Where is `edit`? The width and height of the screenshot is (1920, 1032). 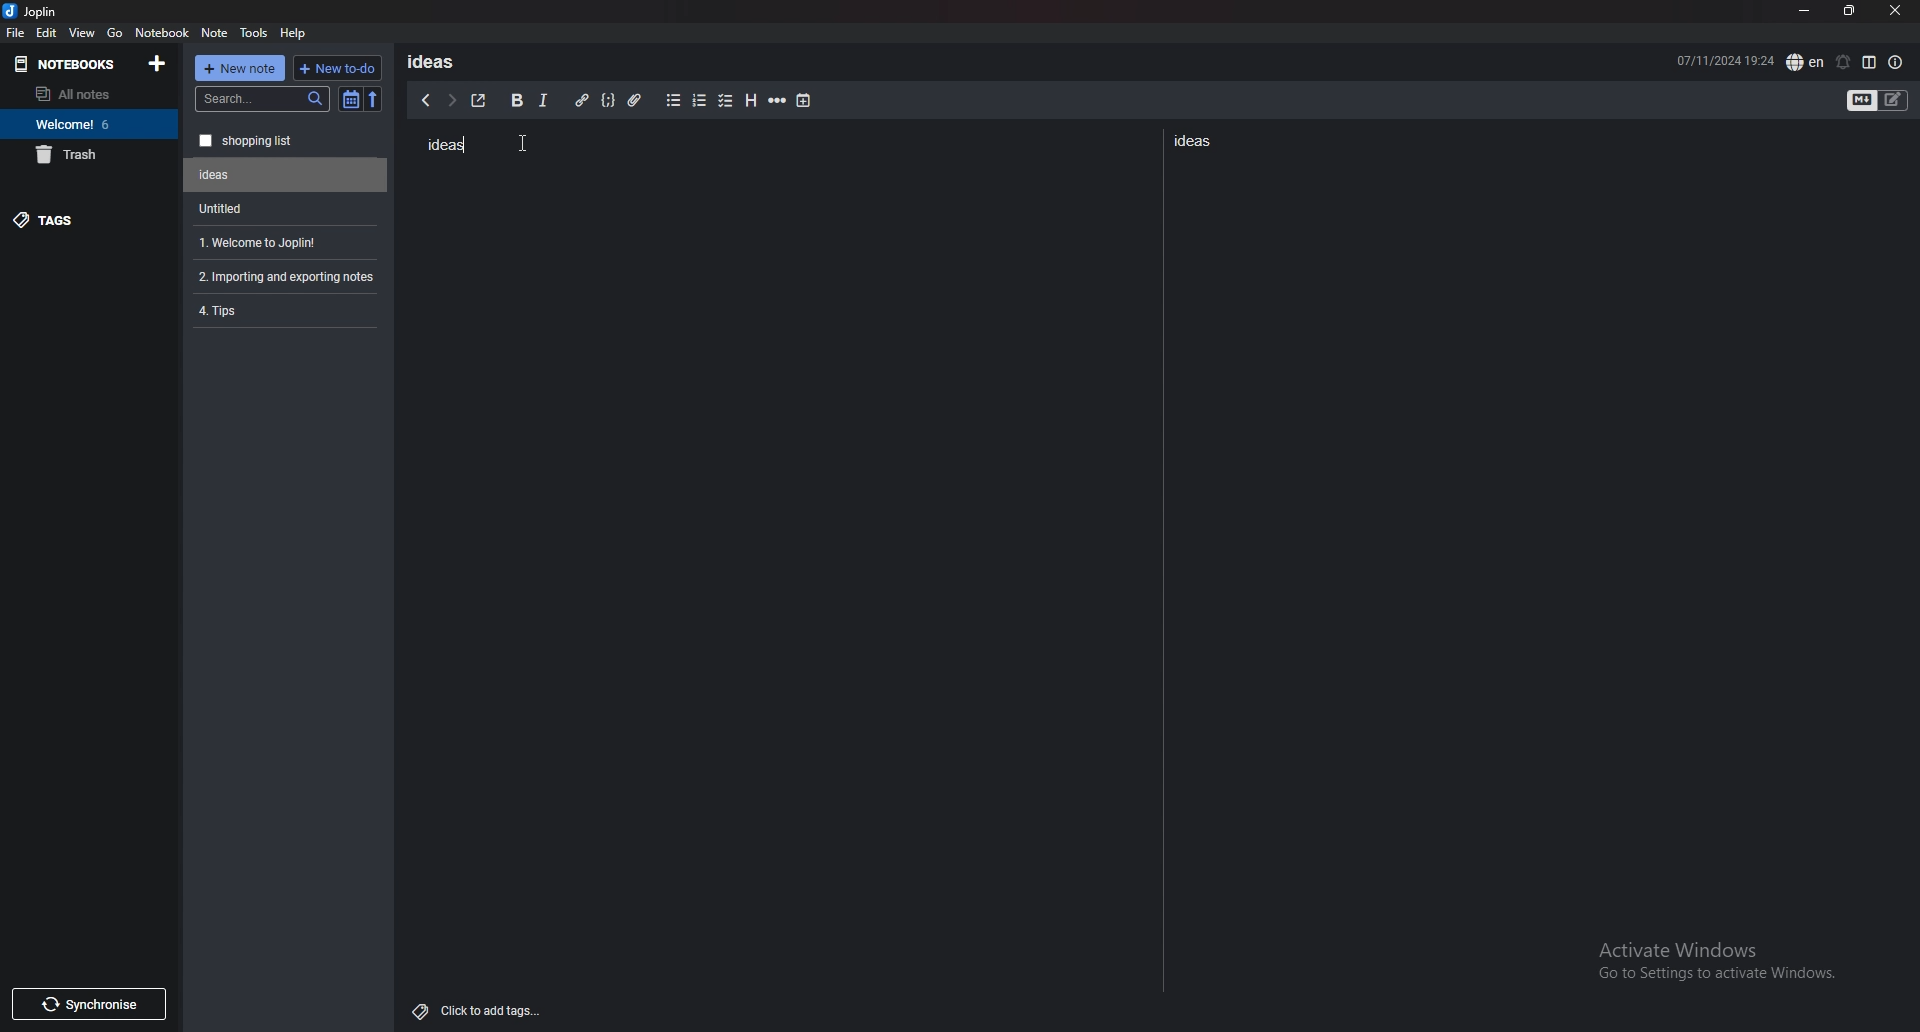
edit is located at coordinates (46, 33).